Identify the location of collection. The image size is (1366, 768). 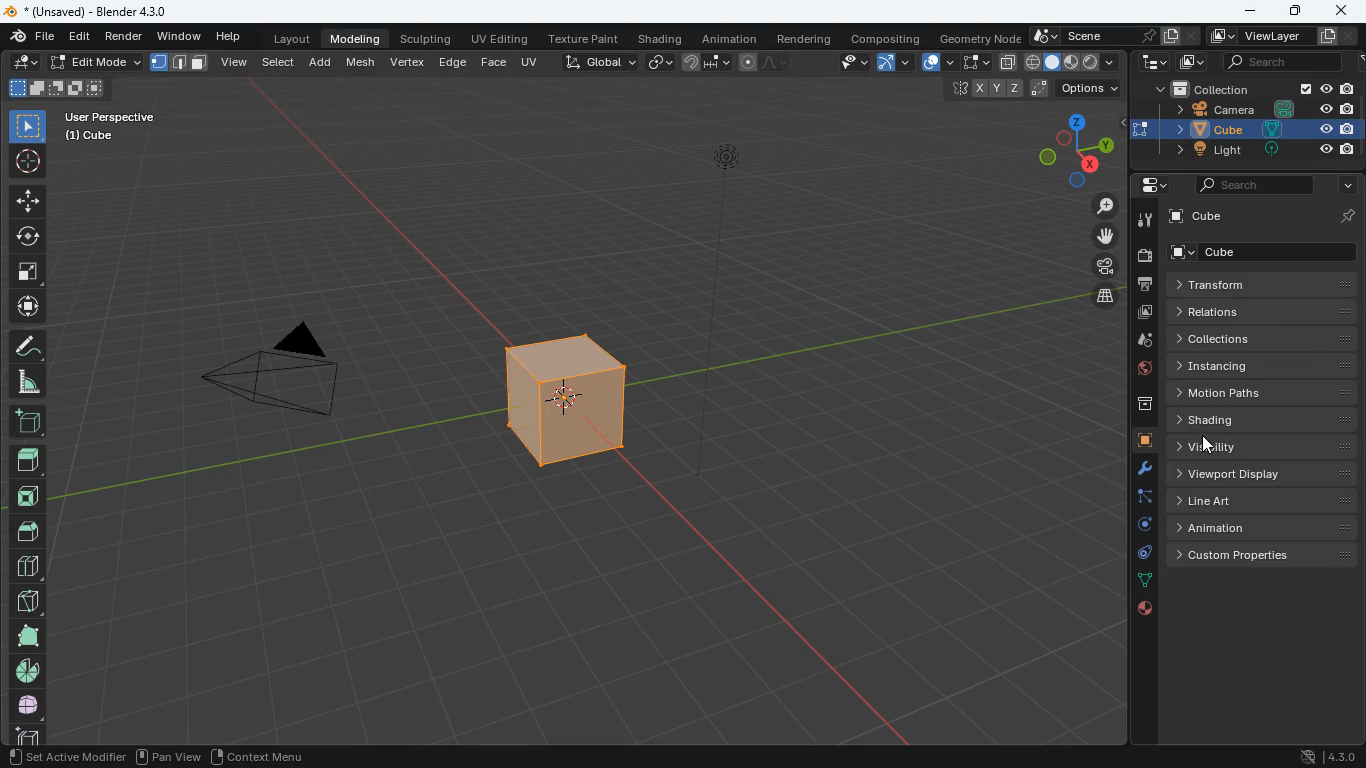
(1256, 88).